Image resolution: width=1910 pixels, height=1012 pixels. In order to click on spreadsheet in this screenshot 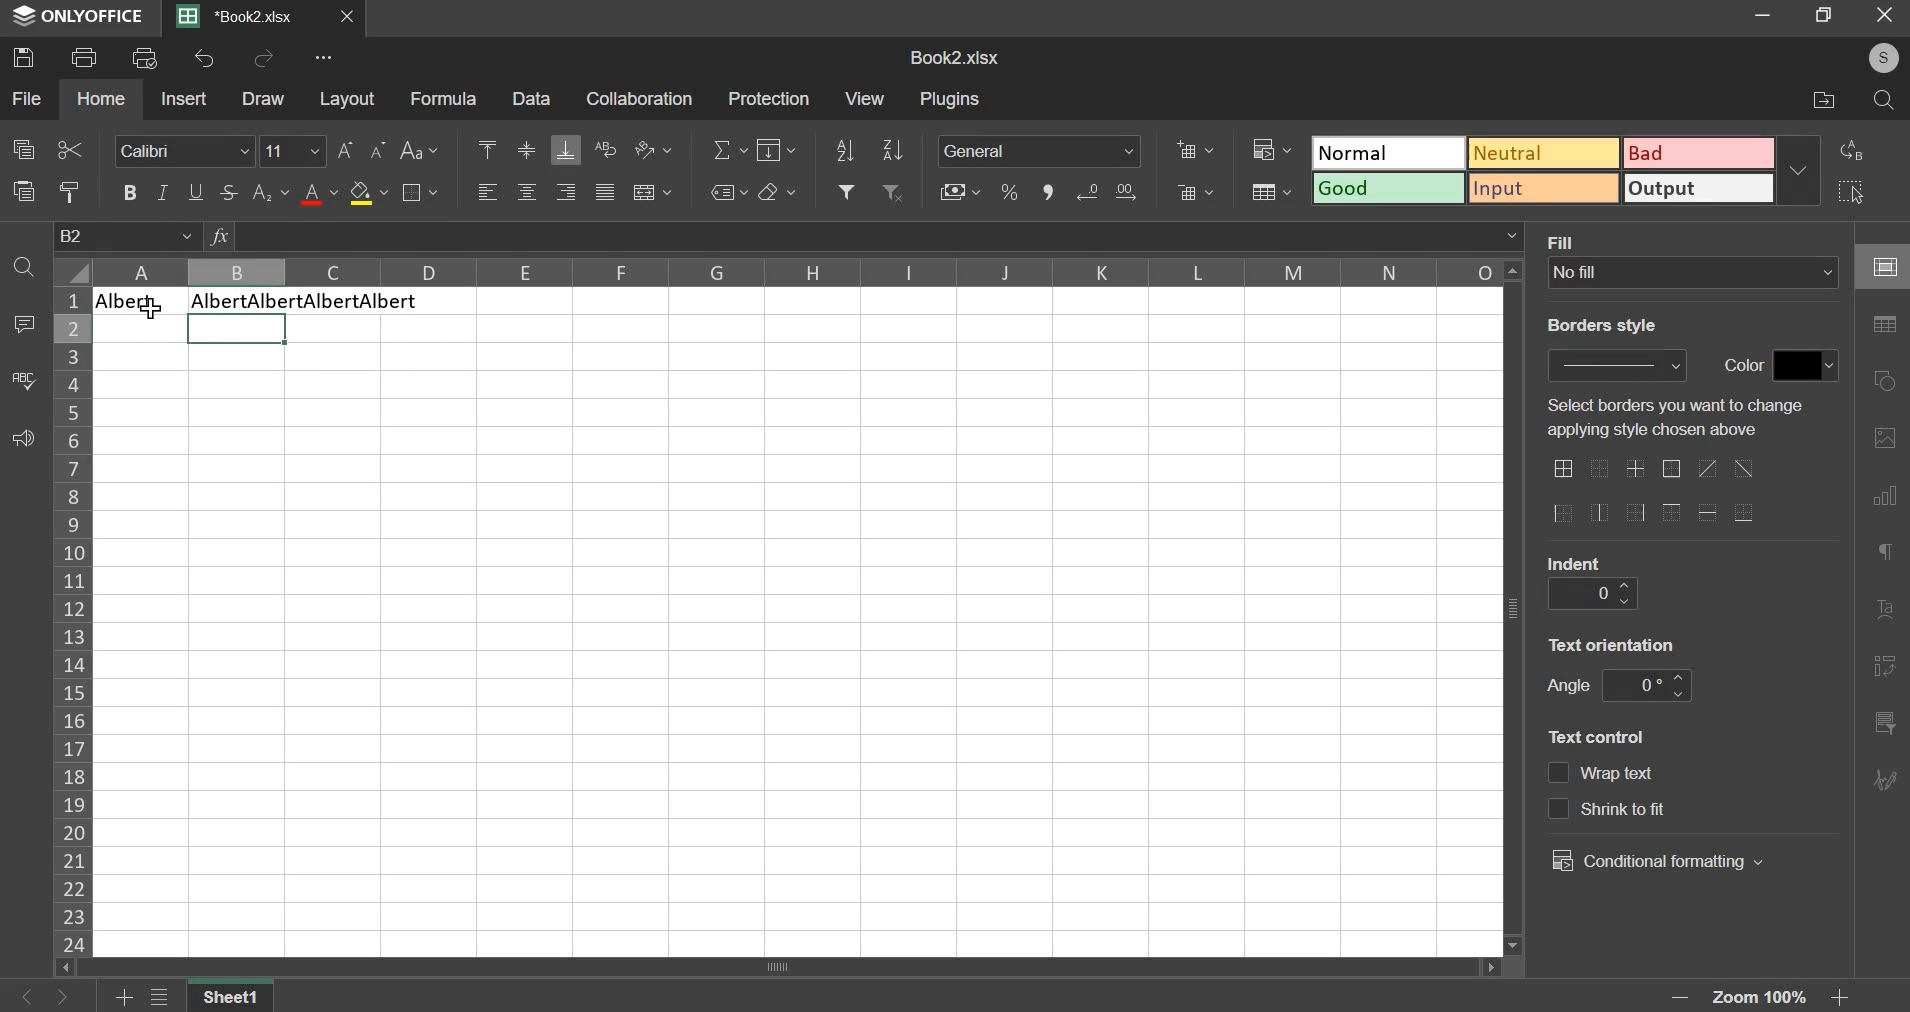, I will do `click(953, 56)`.